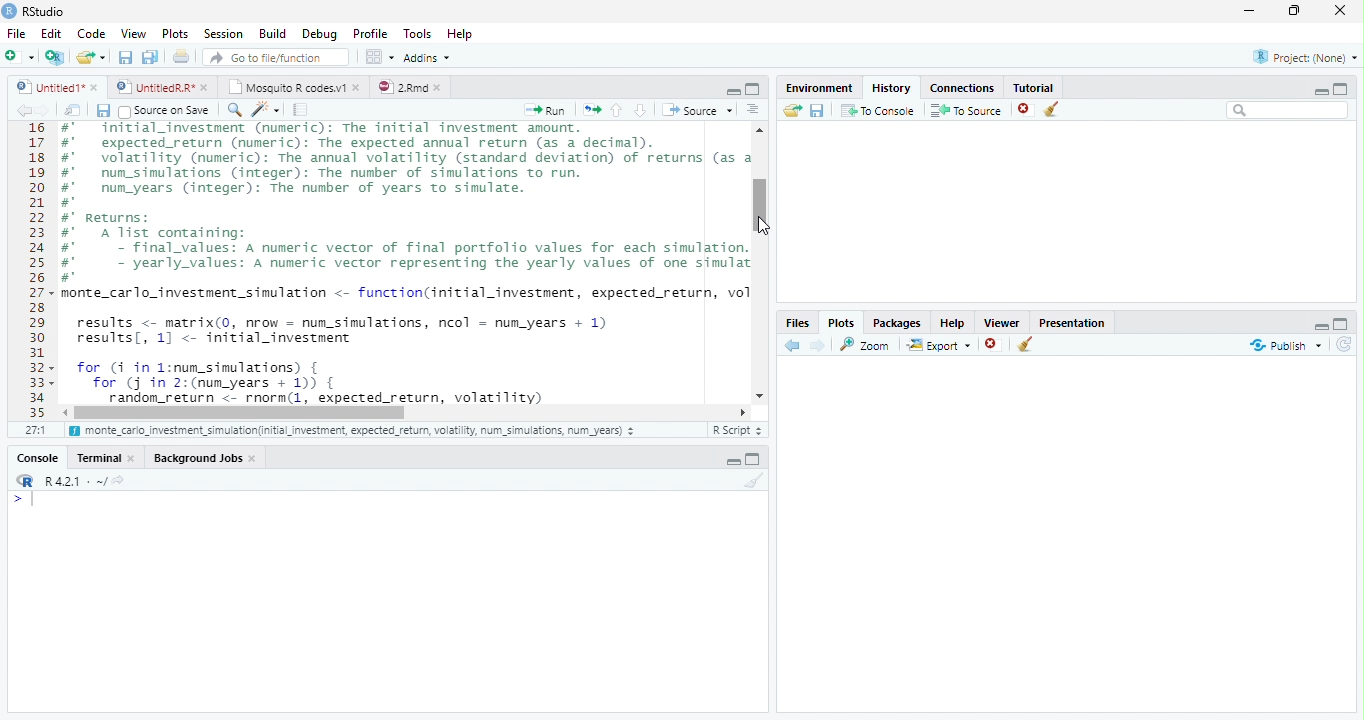  Describe the element at coordinates (206, 457) in the screenshot. I see `Background Jobs.` at that location.